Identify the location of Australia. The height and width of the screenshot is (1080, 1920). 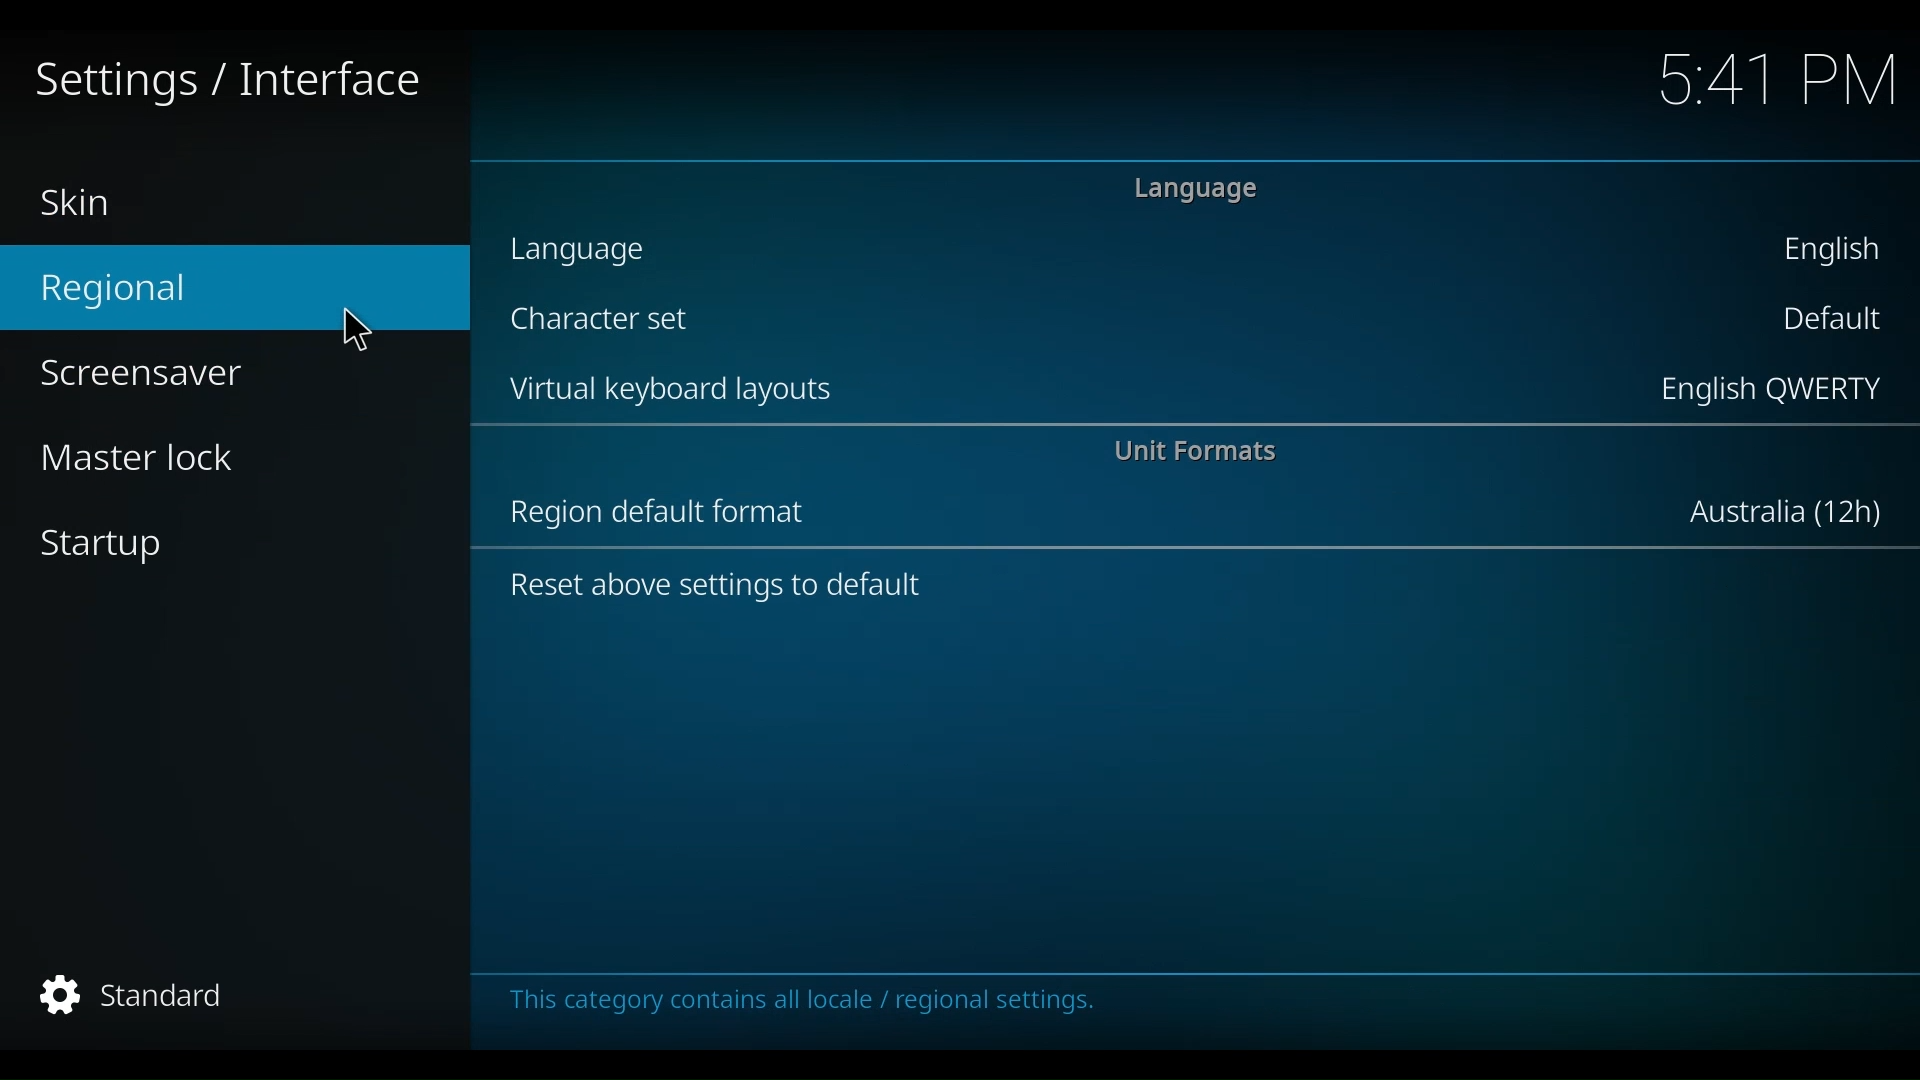
(1792, 513).